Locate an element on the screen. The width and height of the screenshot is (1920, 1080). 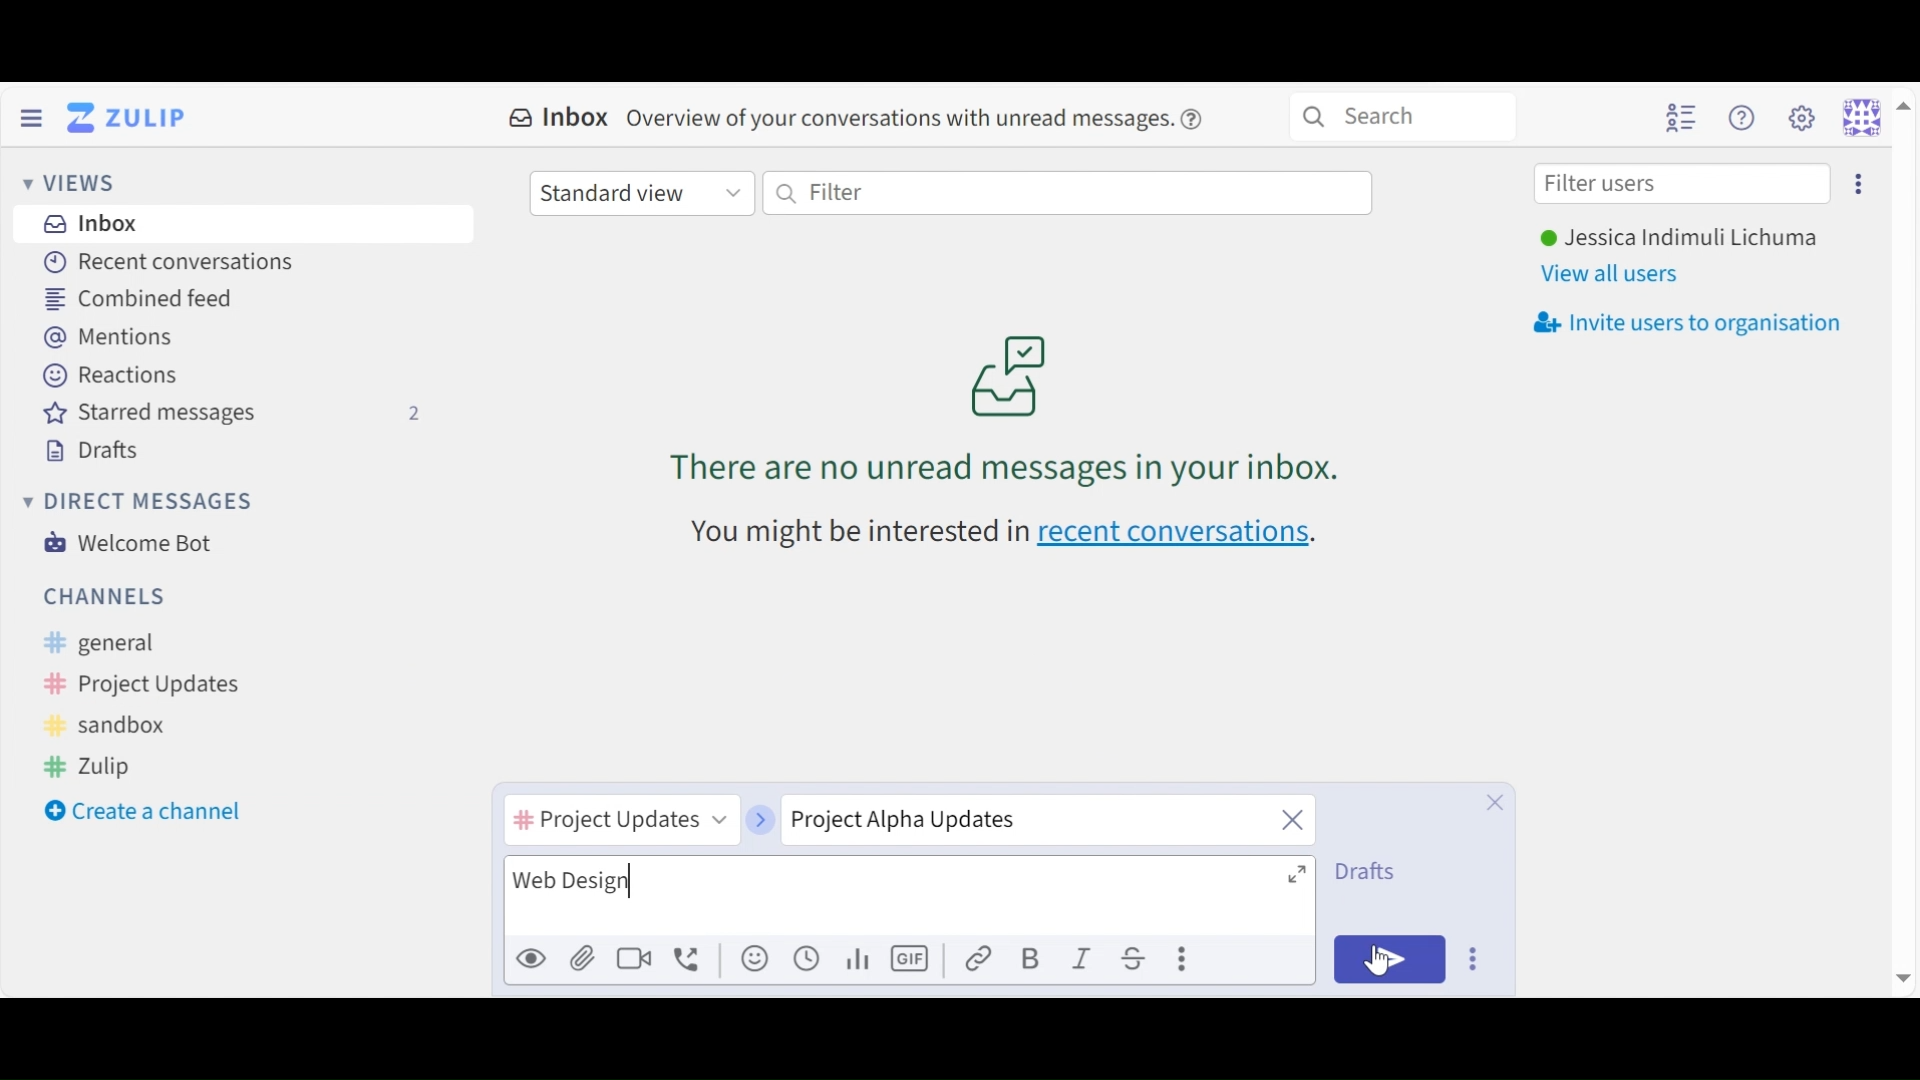
Invite users too organisation is located at coordinates (1857, 182).